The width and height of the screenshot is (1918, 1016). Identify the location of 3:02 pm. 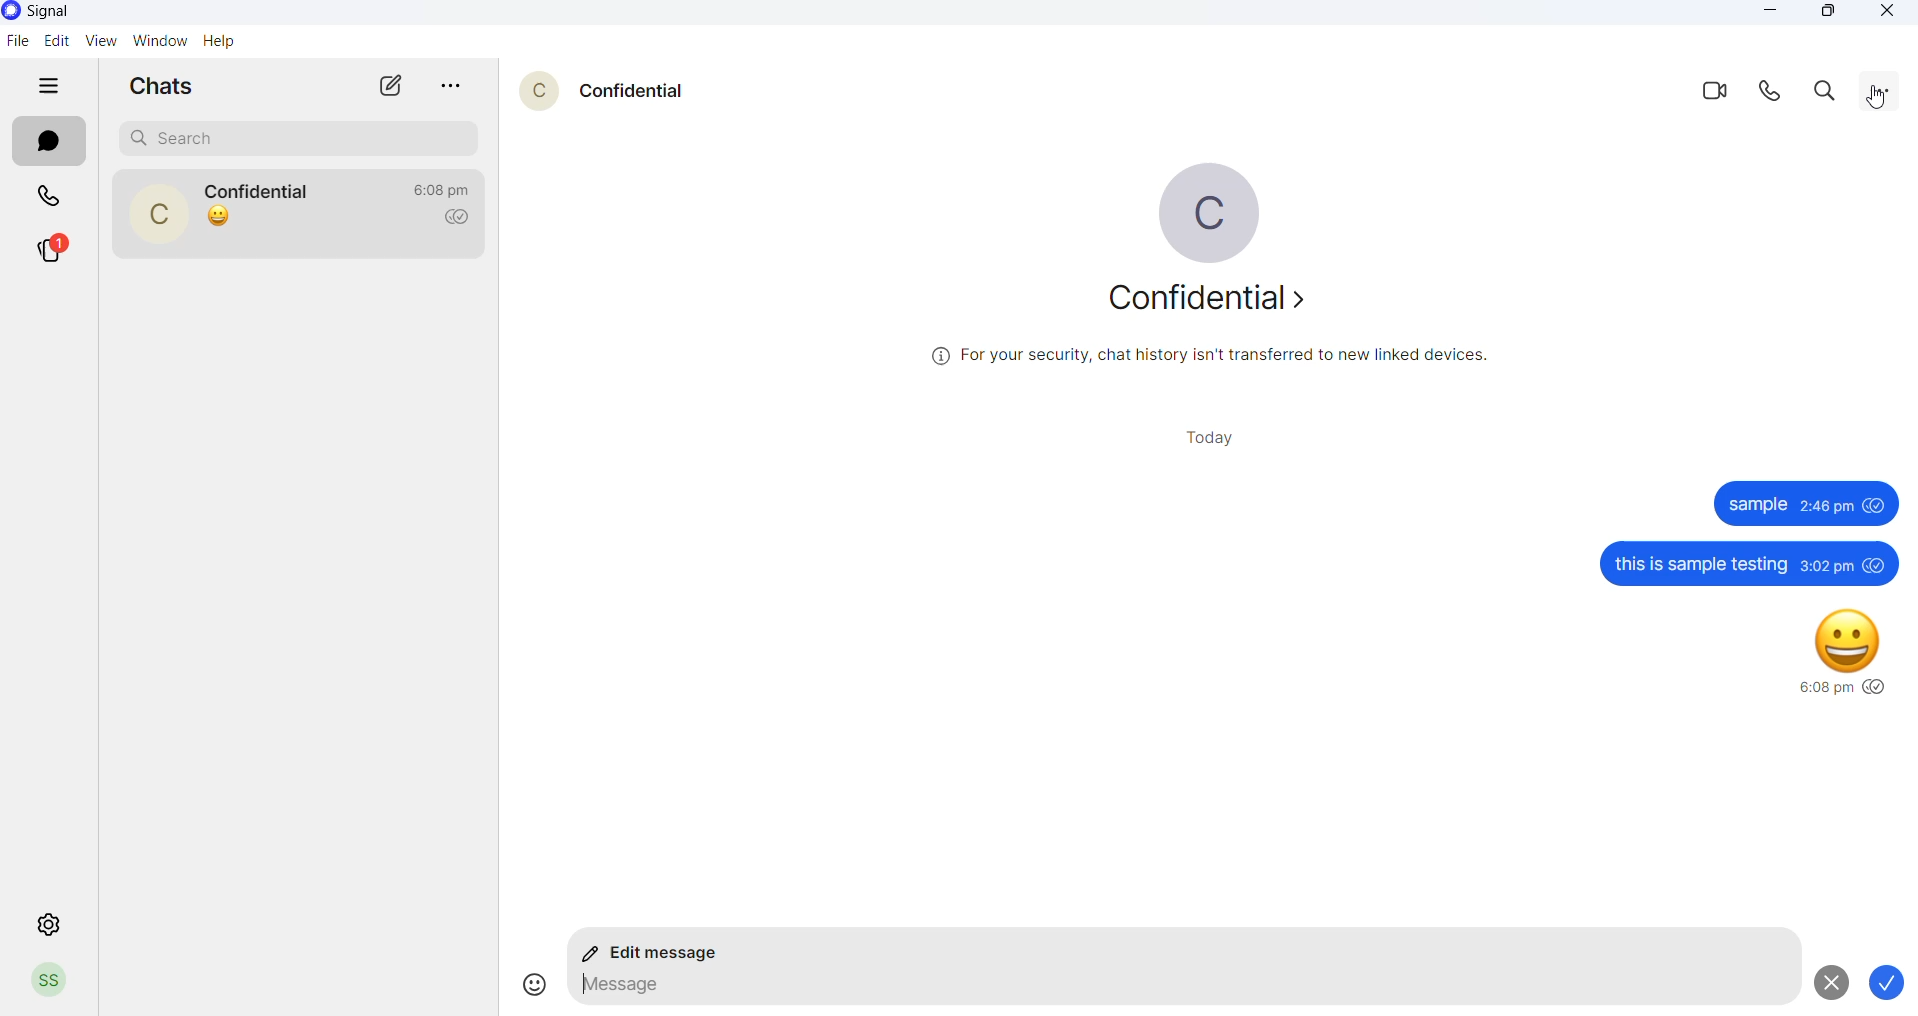
(1825, 565).